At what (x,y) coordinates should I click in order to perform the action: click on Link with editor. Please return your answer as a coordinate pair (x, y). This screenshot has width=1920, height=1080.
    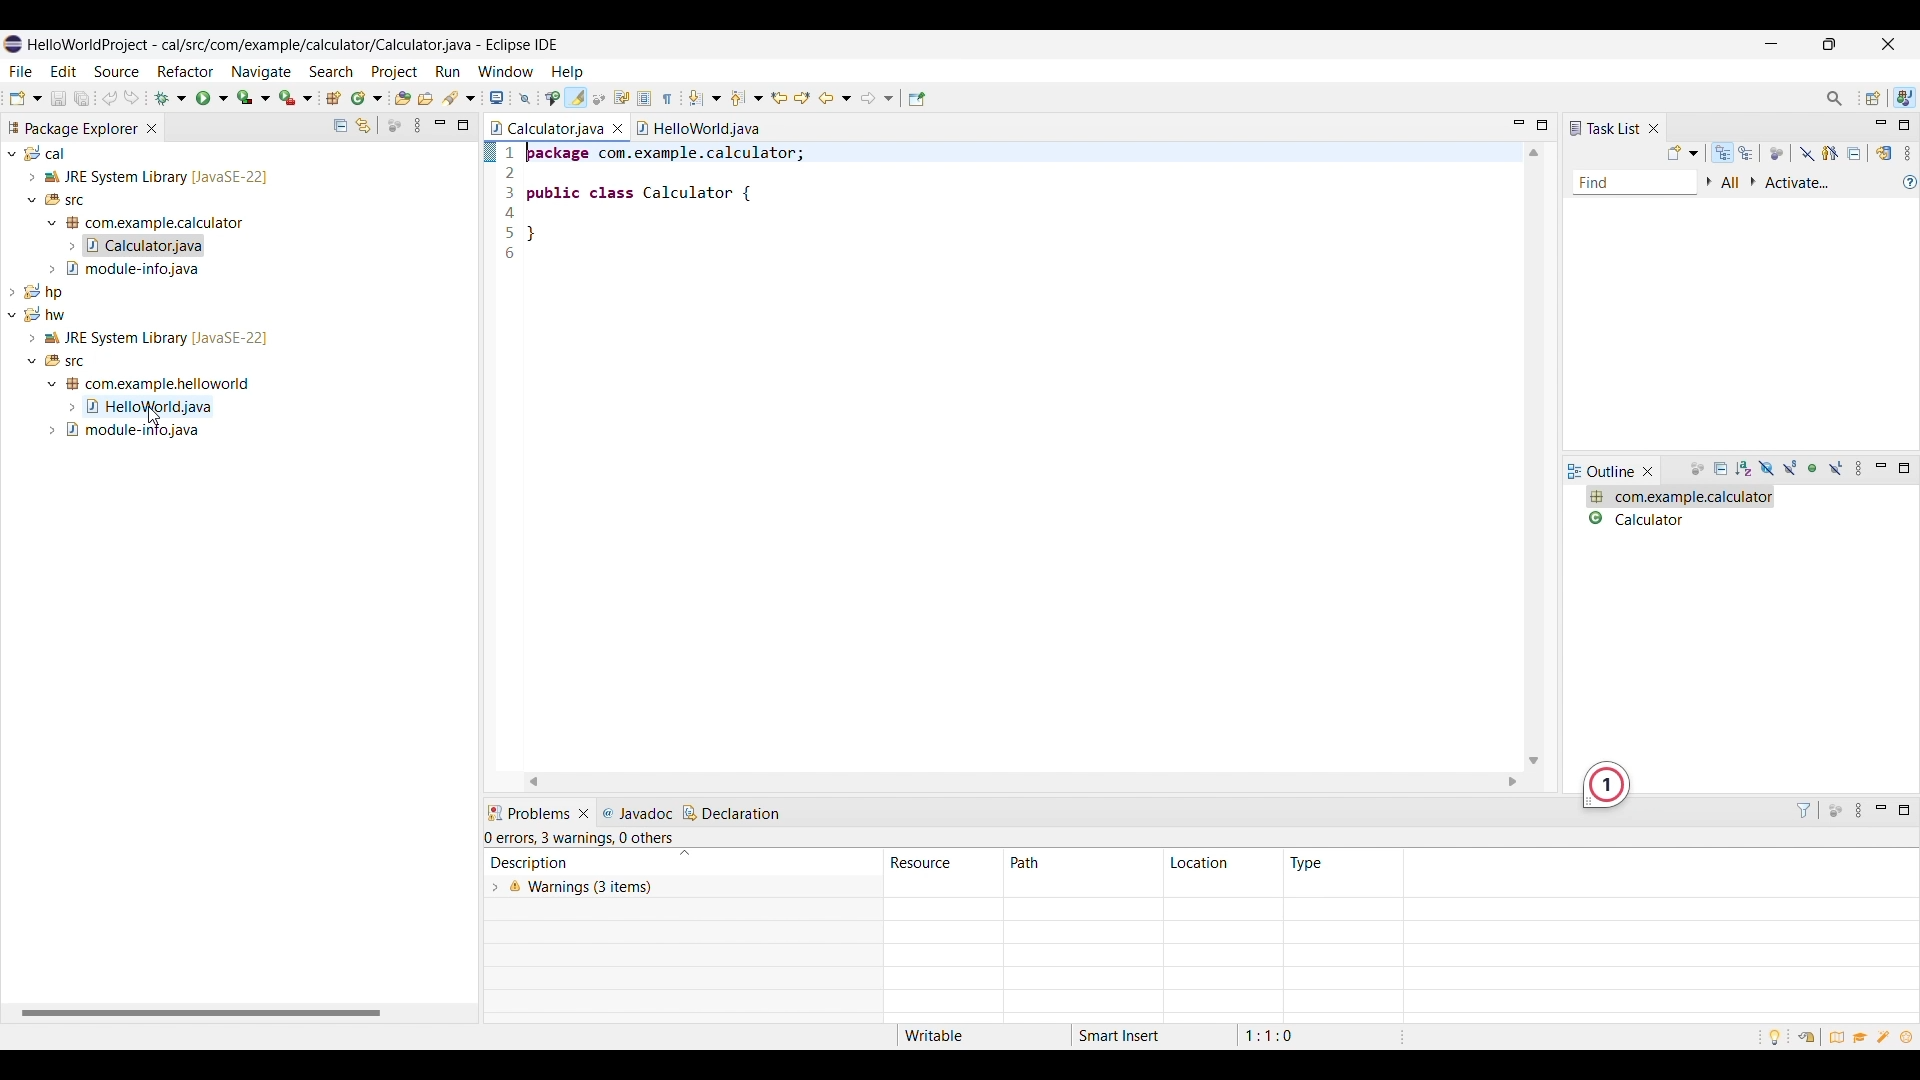
    Looking at the image, I should click on (363, 125).